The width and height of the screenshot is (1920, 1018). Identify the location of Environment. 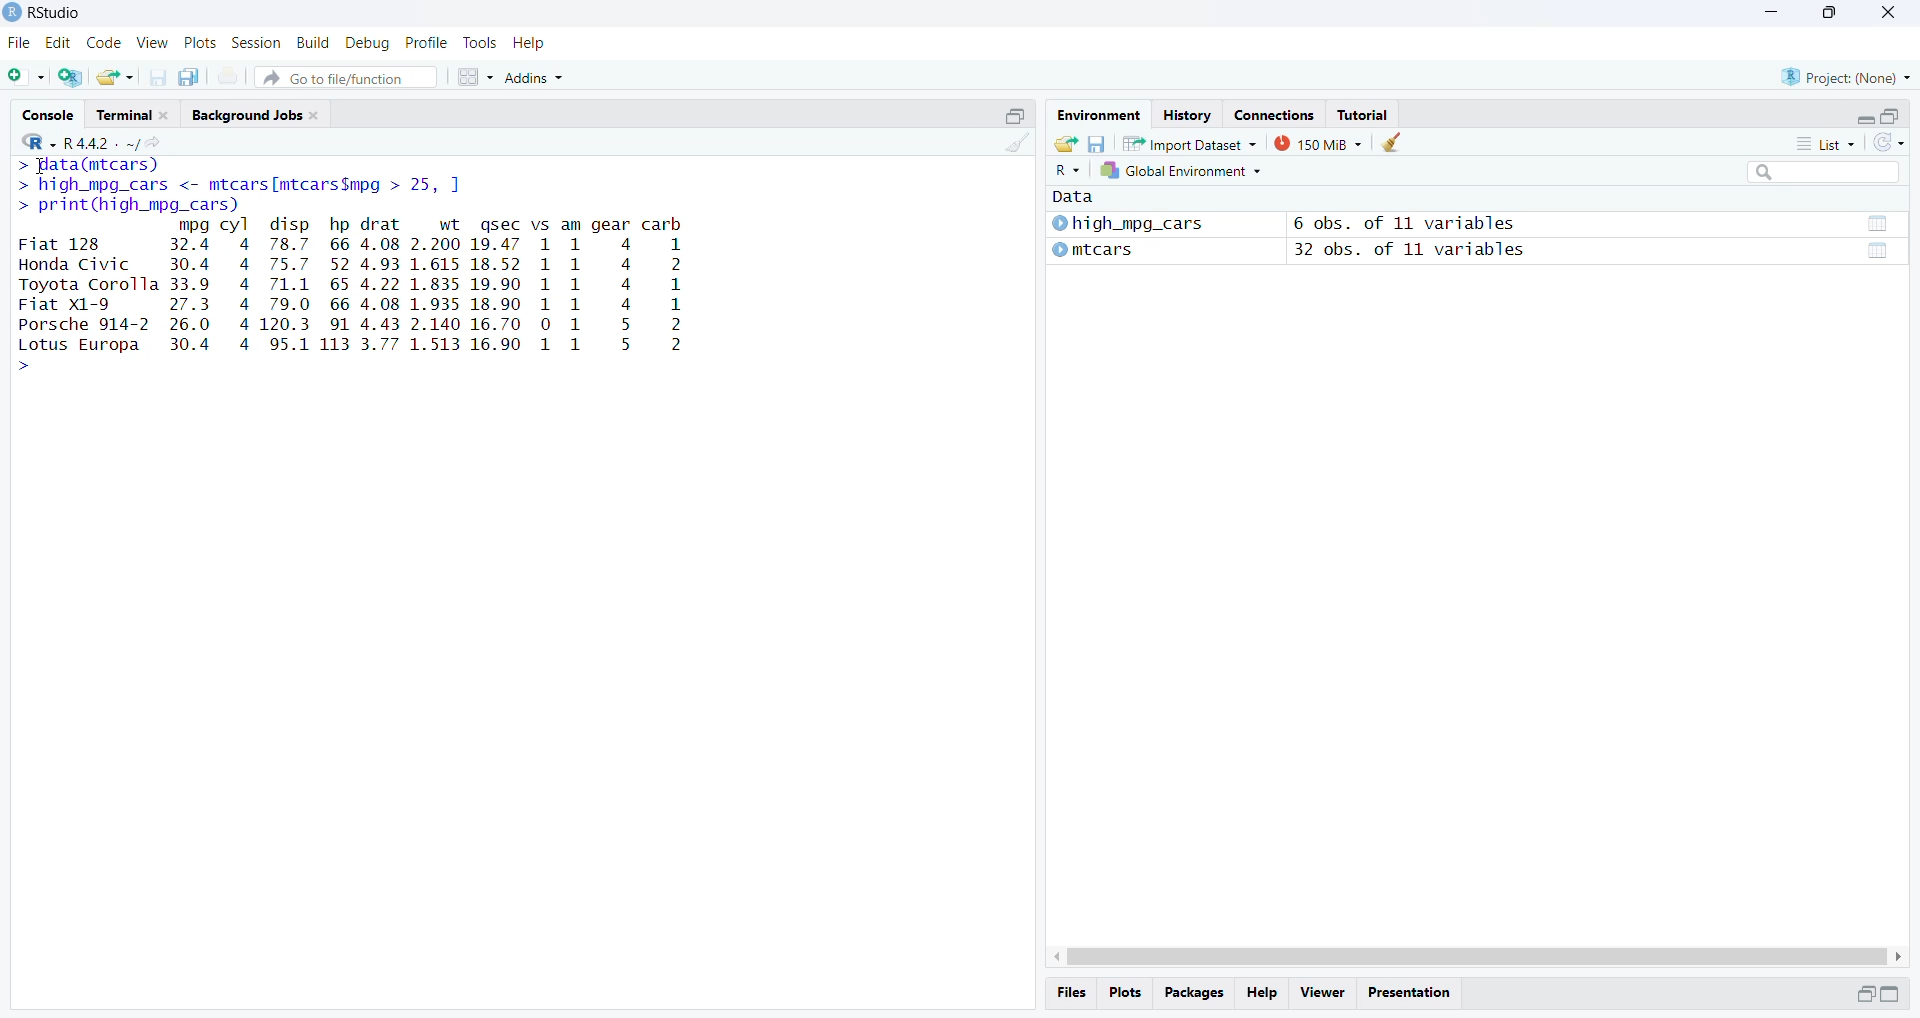
(1096, 113).